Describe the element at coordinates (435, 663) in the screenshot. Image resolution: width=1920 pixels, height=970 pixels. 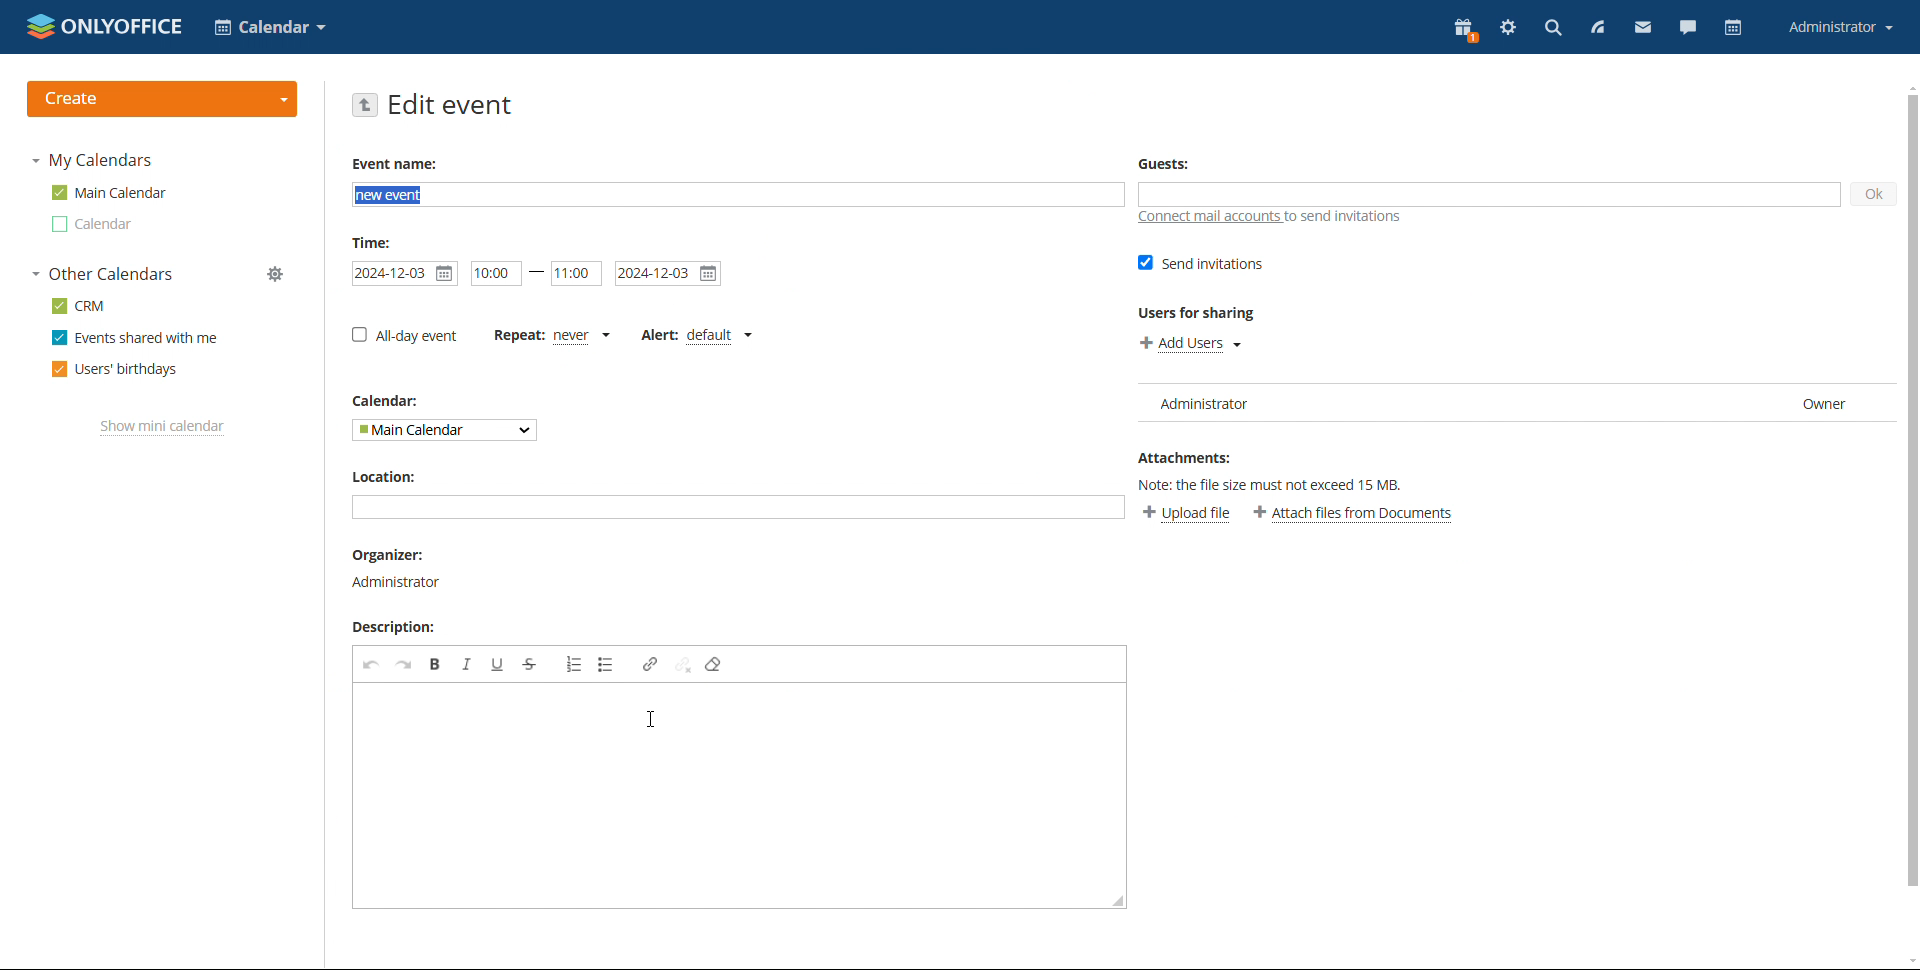
I see `bold` at that location.